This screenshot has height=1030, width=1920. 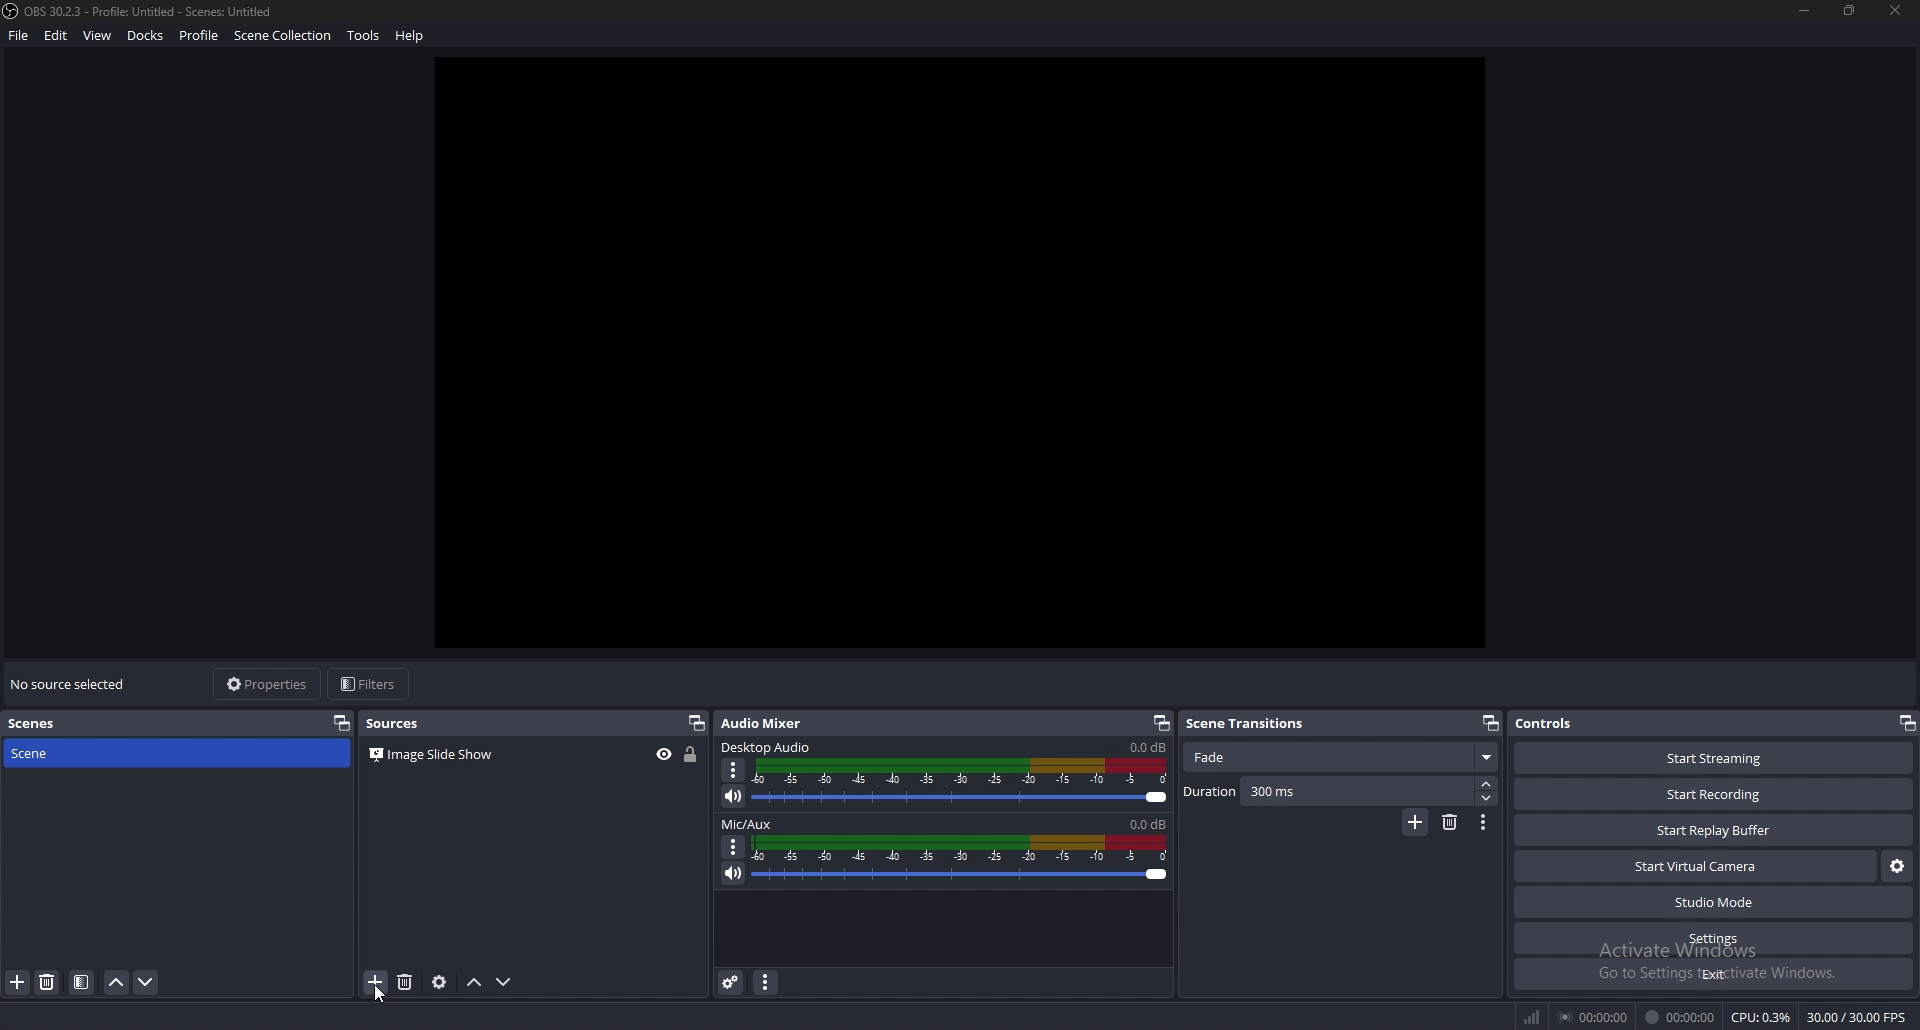 I want to click on options, so click(x=733, y=770).